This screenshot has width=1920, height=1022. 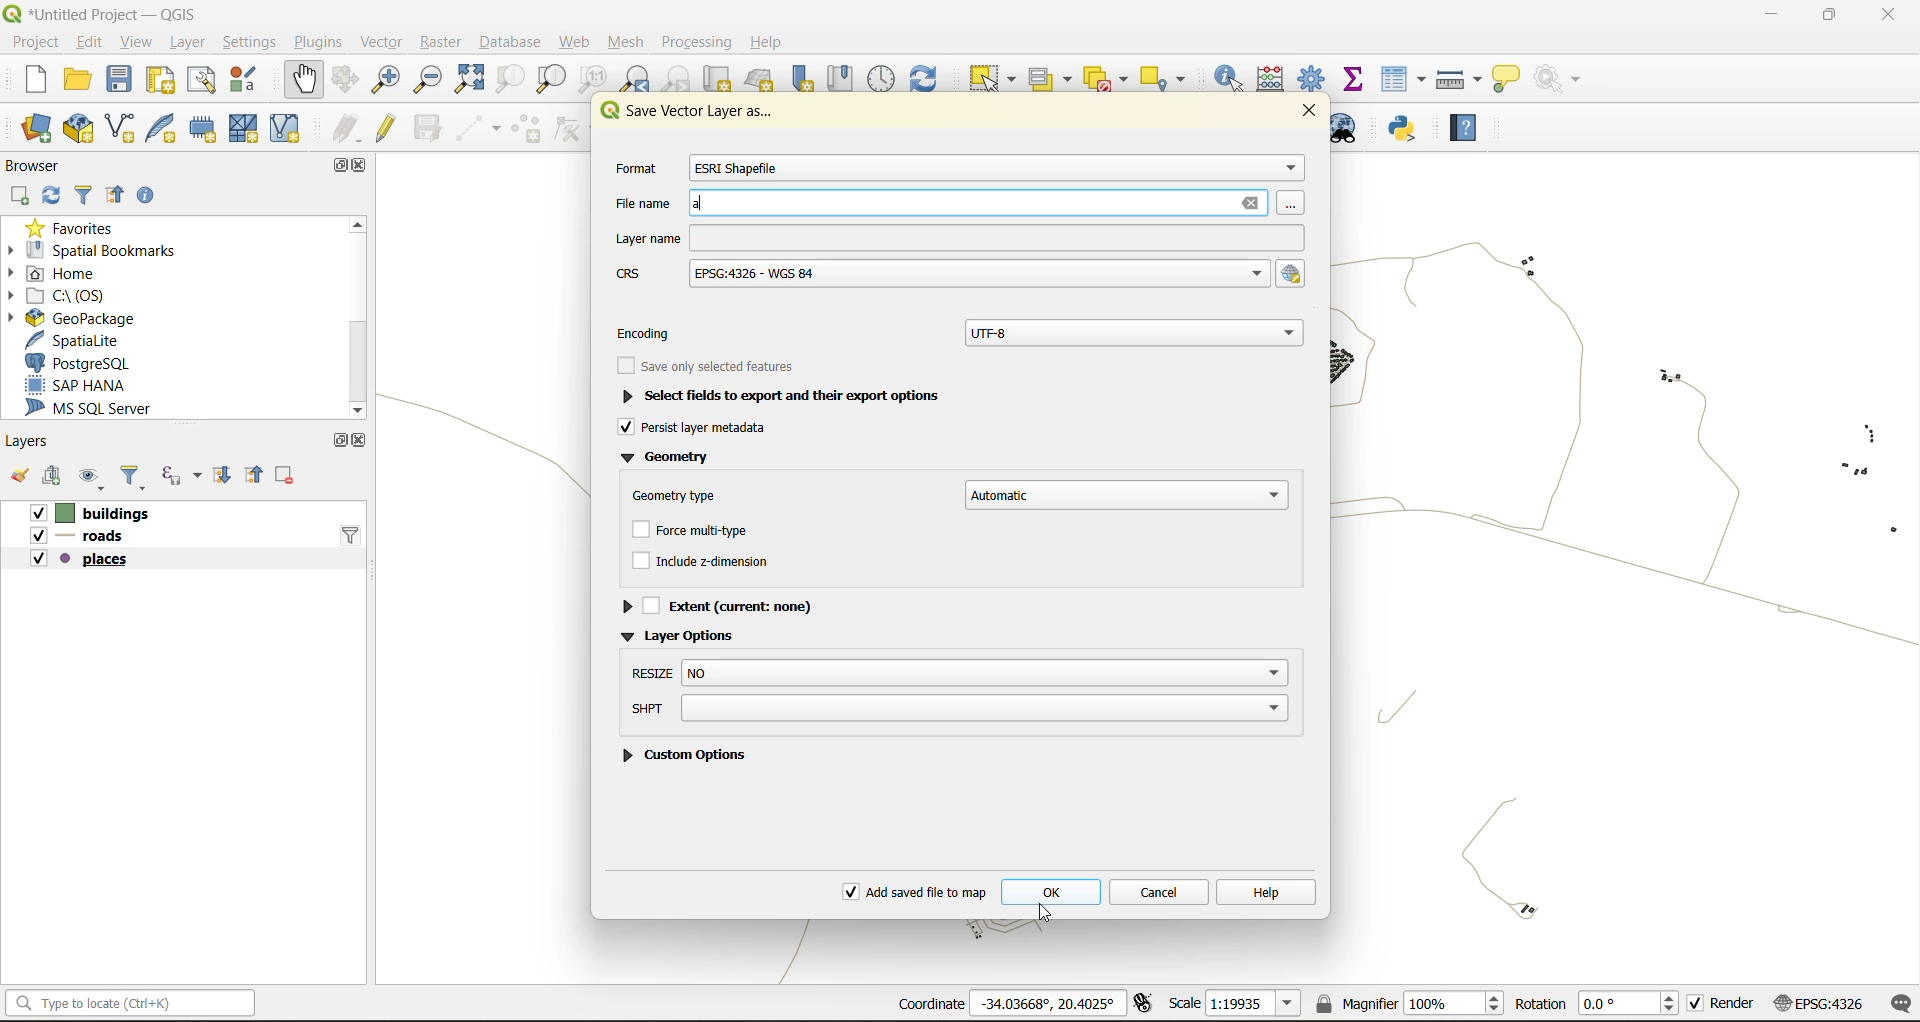 I want to click on no action, so click(x=1566, y=80).